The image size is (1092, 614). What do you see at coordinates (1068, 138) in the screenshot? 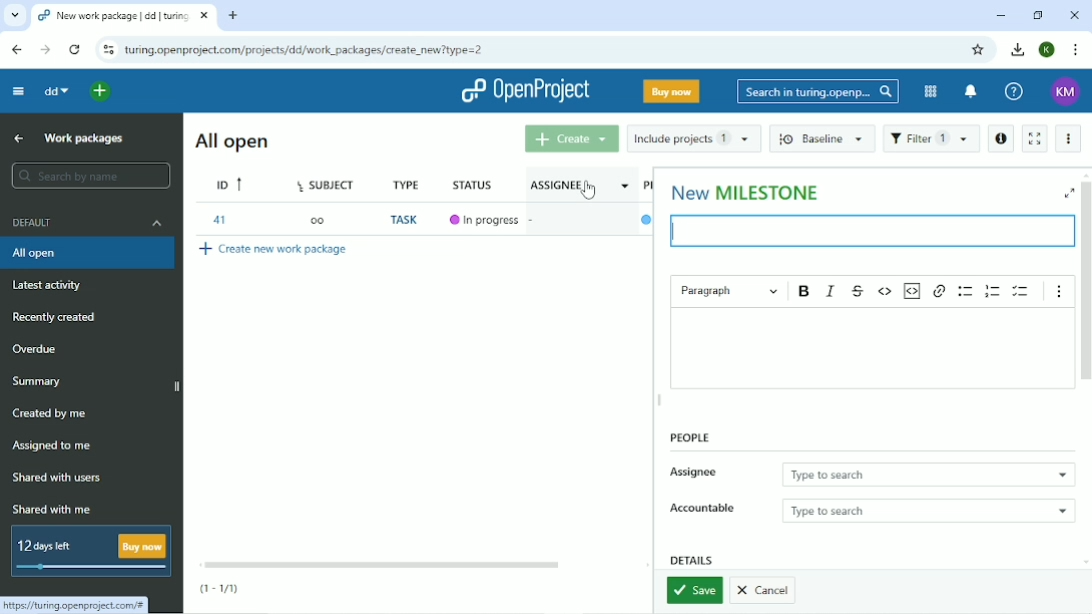
I see `More` at bounding box center [1068, 138].